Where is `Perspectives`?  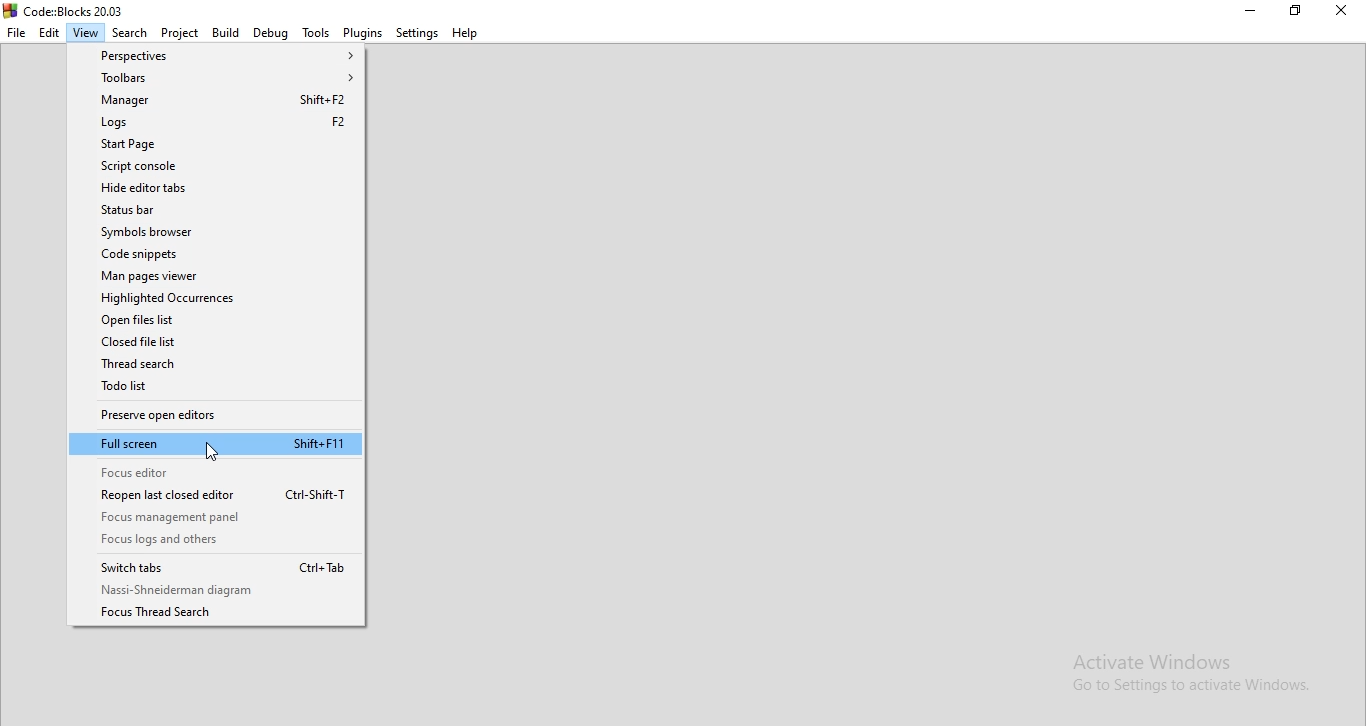 Perspectives is located at coordinates (212, 55).